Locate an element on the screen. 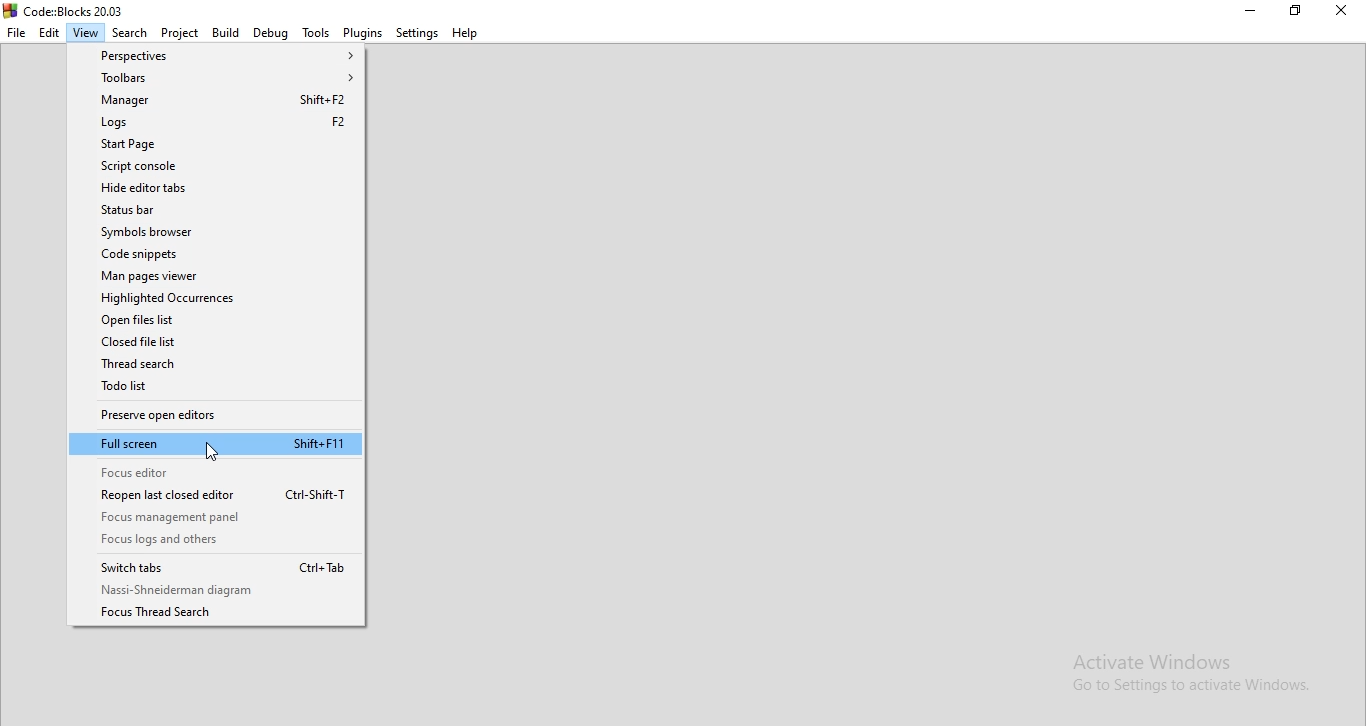 This screenshot has width=1366, height=726. Toolbars is located at coordinates (212, 76).